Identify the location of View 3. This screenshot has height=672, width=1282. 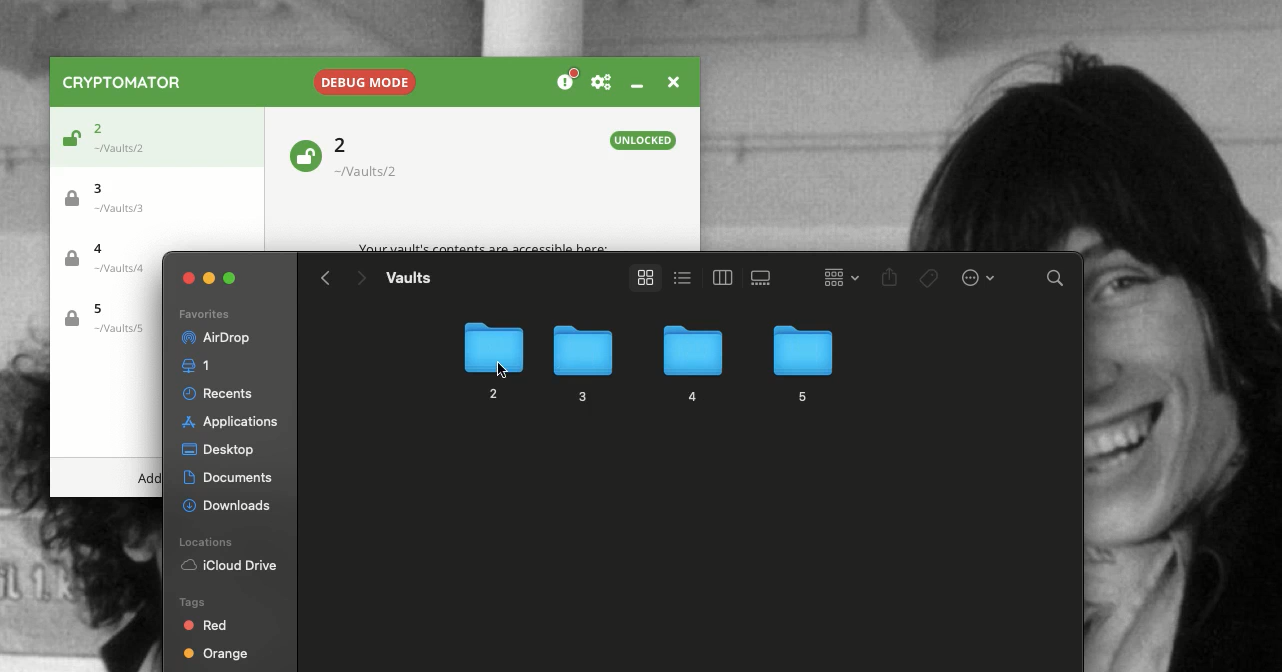
(764, 278).